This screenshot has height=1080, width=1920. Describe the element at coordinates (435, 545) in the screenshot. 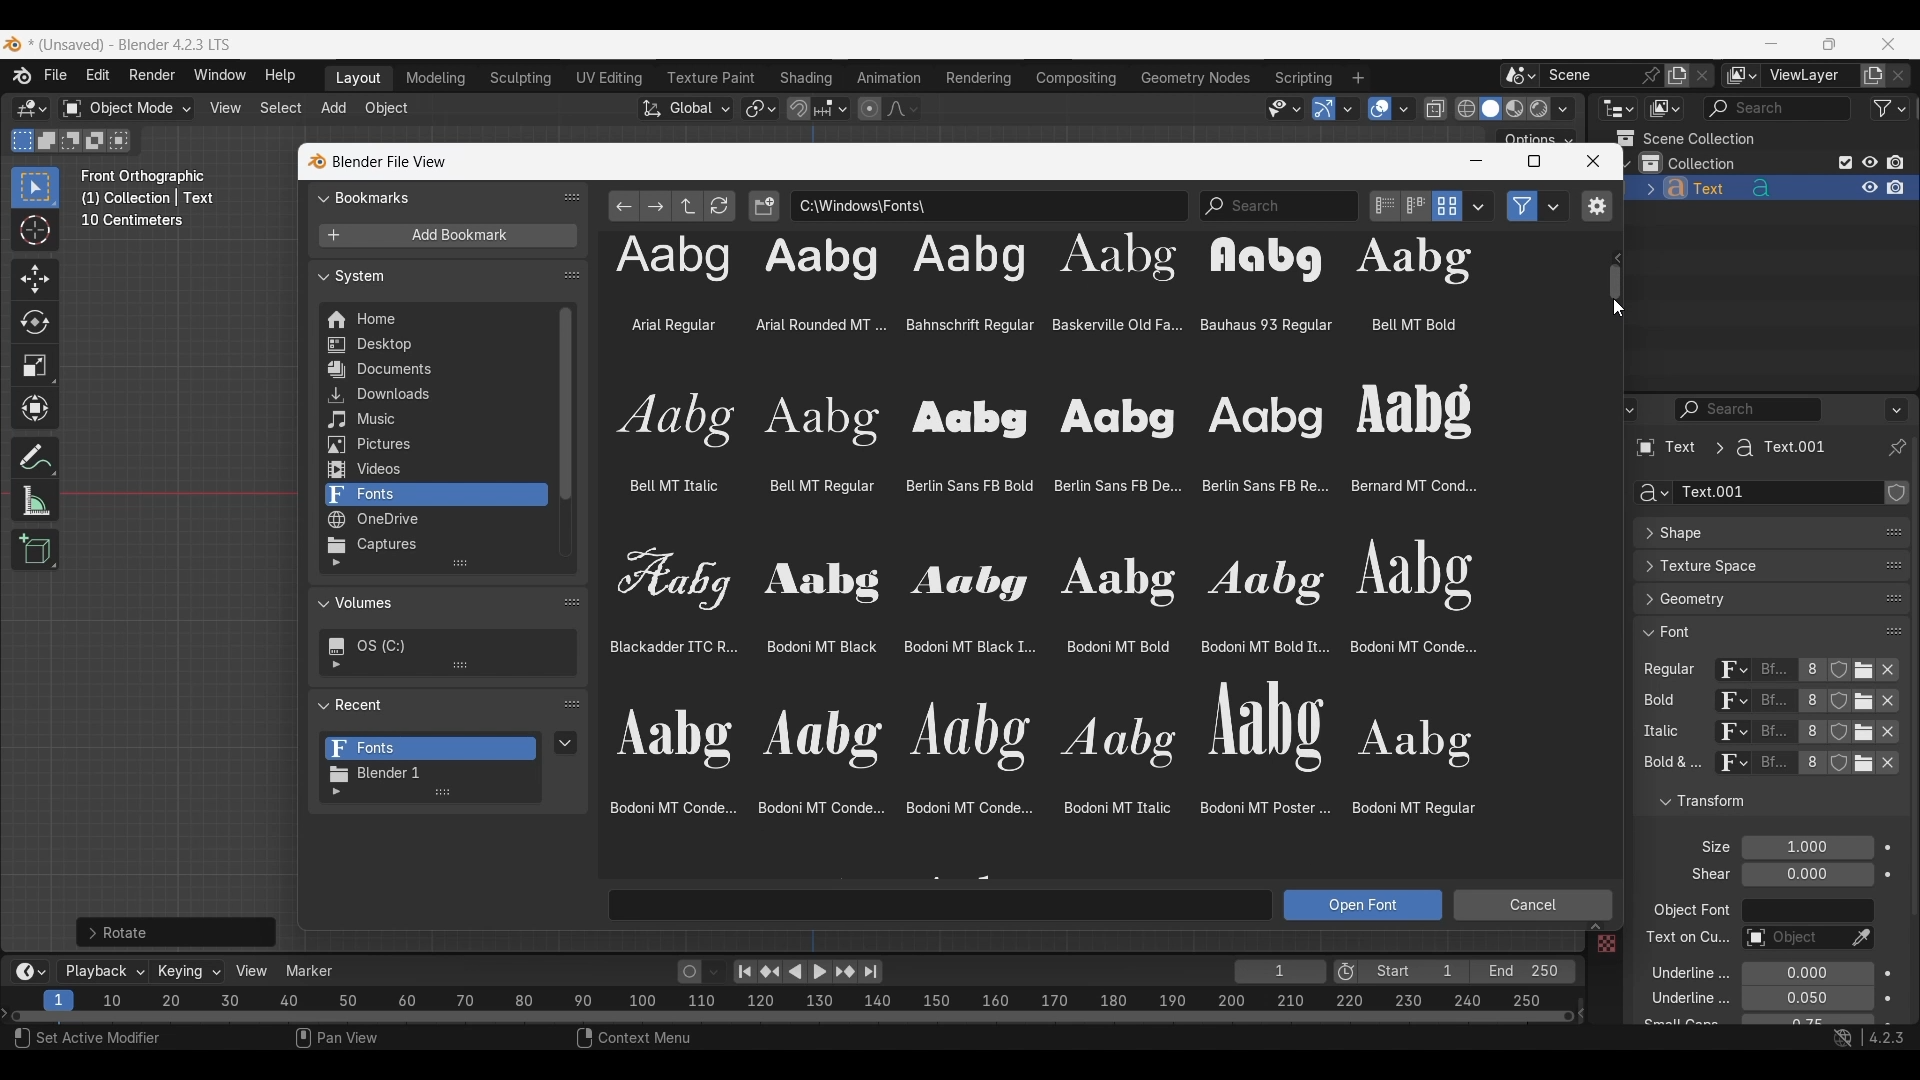

I see `Captures folder` at that location.